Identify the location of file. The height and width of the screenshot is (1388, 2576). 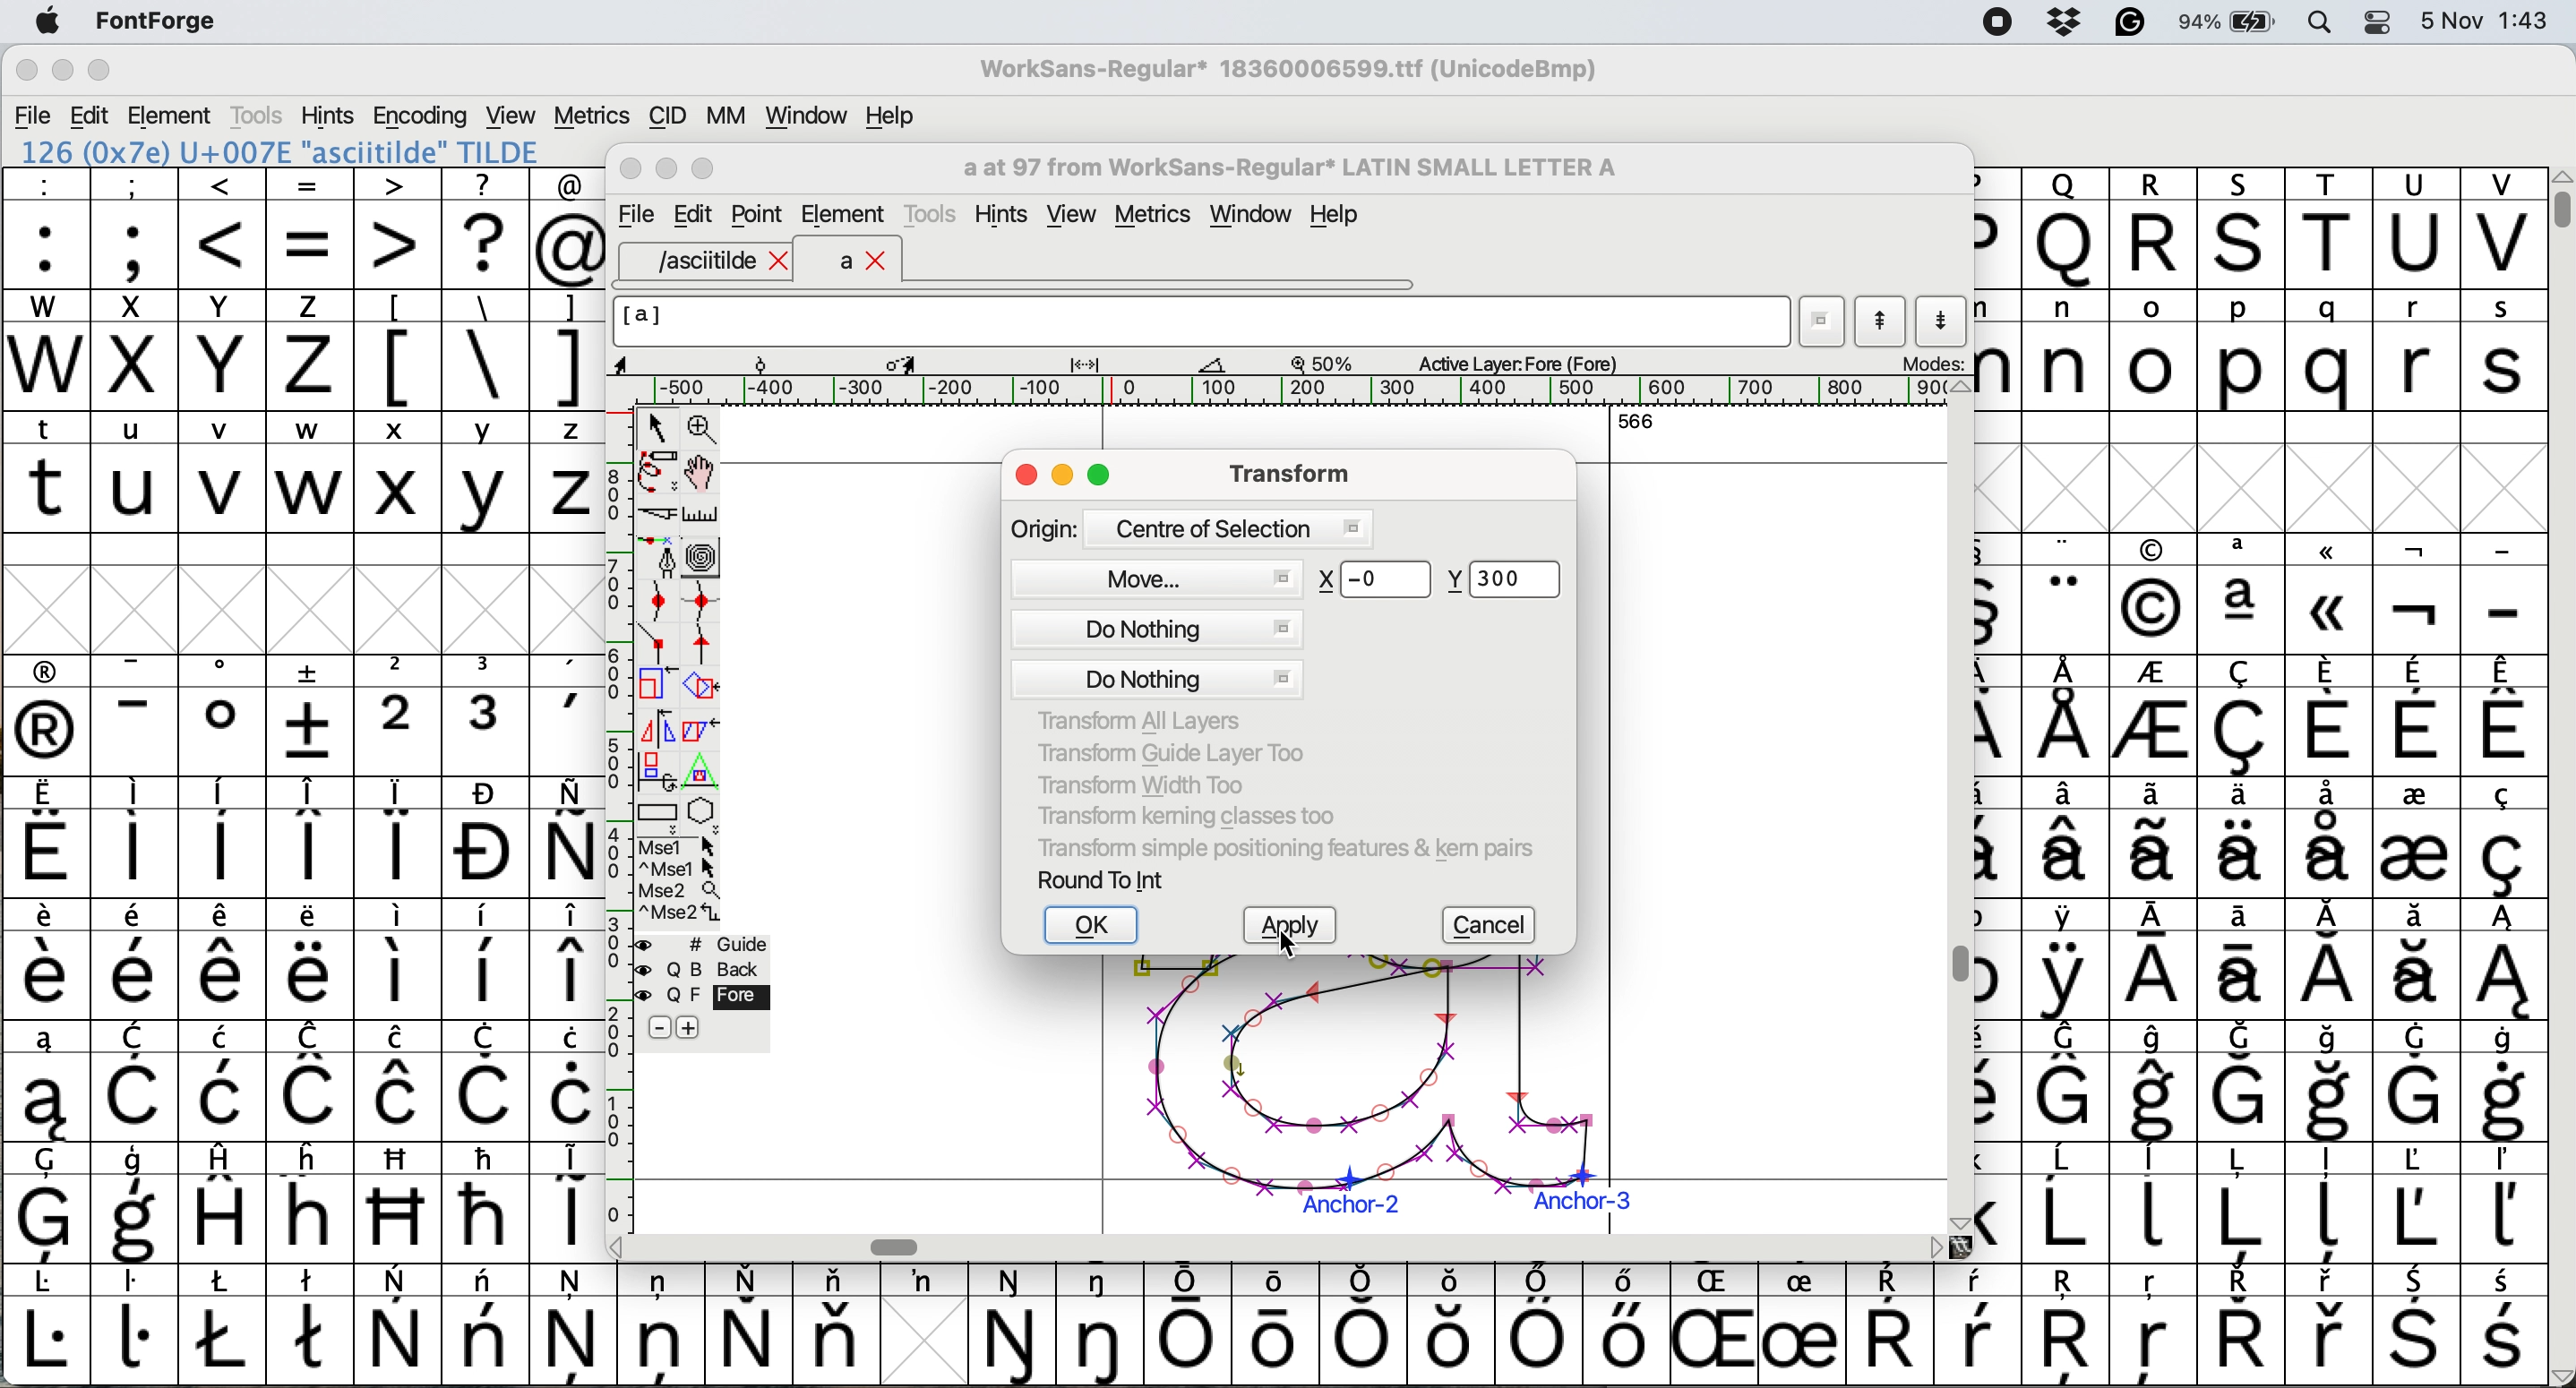
(633, 215).